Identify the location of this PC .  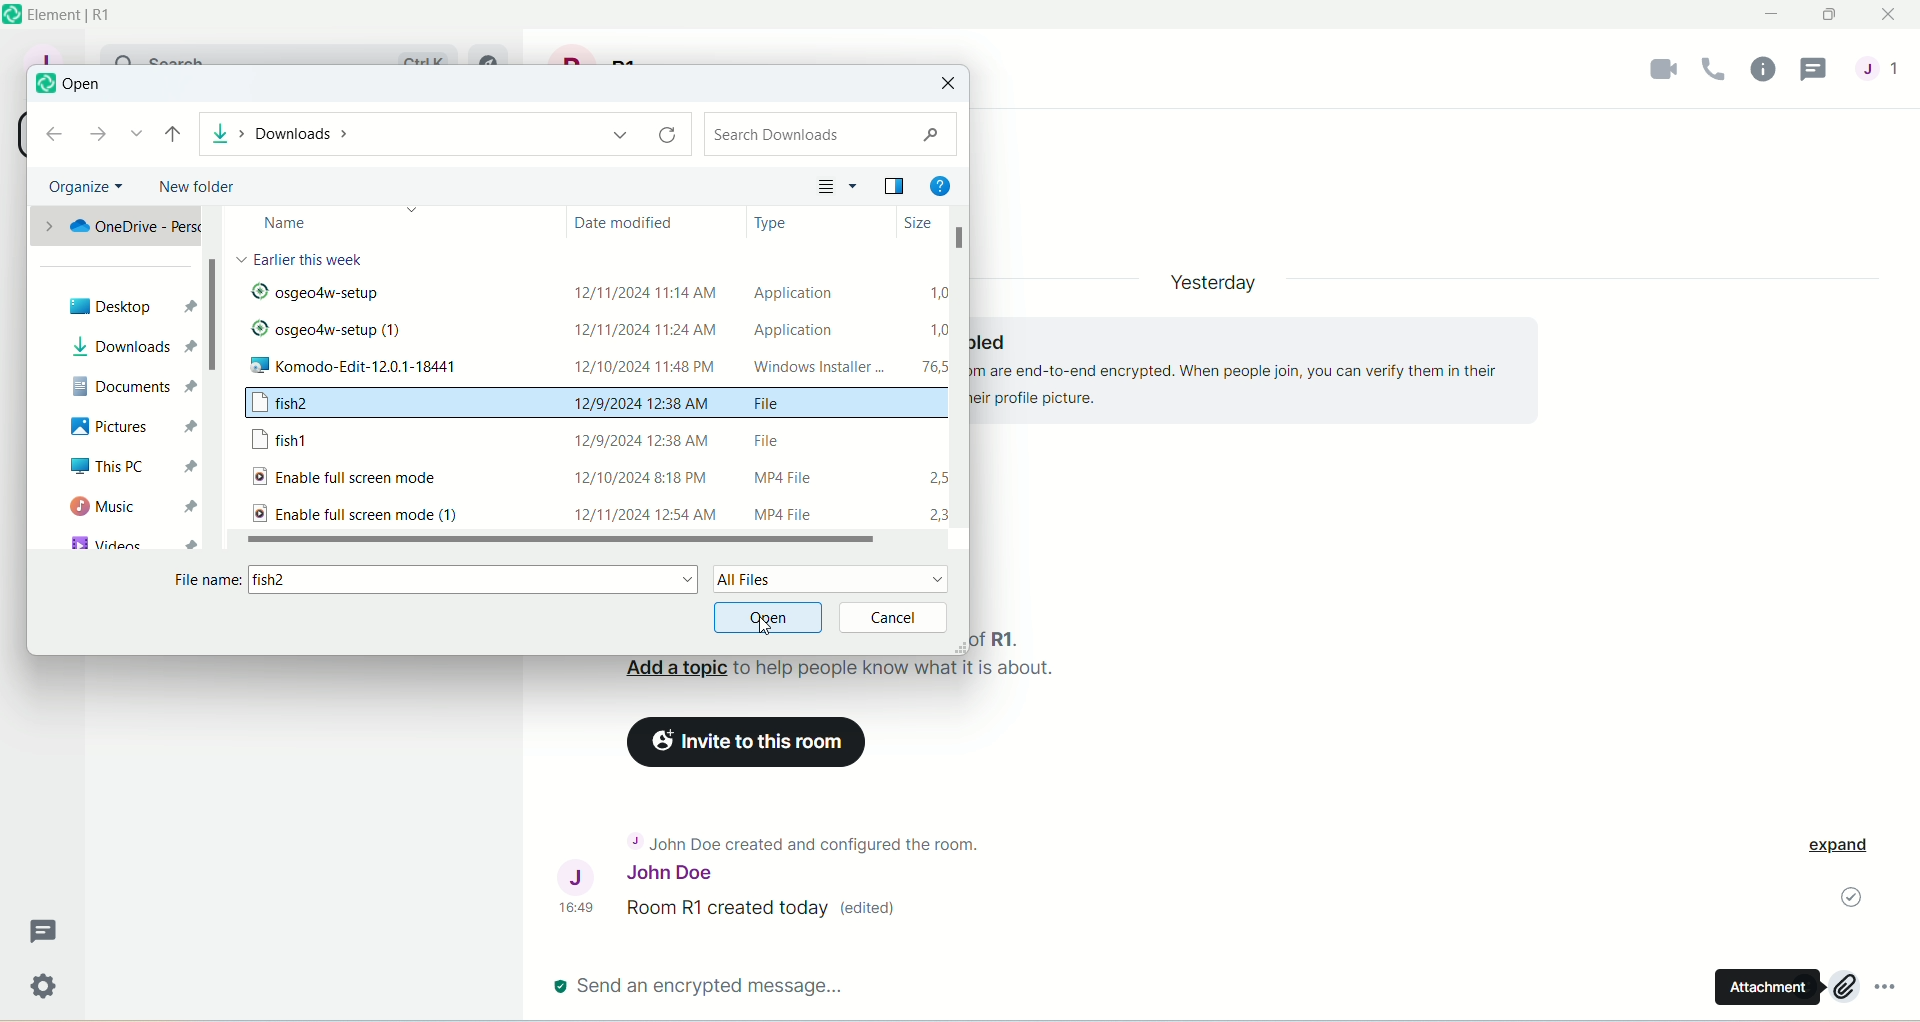
(133, 471).